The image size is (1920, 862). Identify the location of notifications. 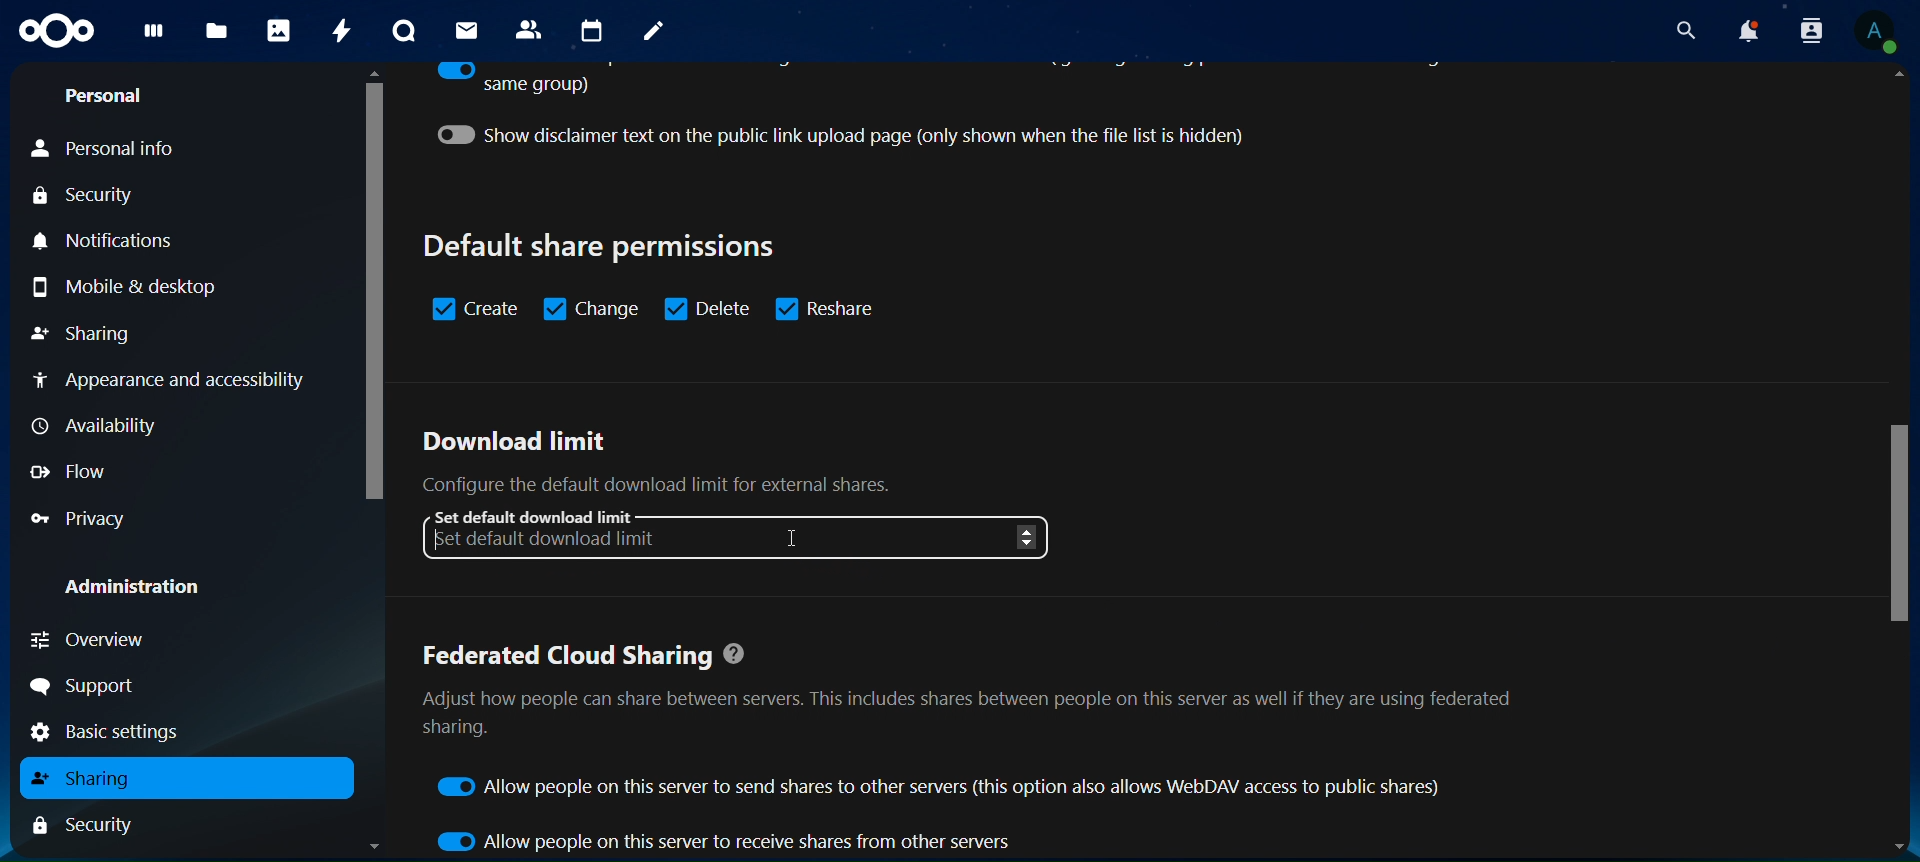
(1747, 30).